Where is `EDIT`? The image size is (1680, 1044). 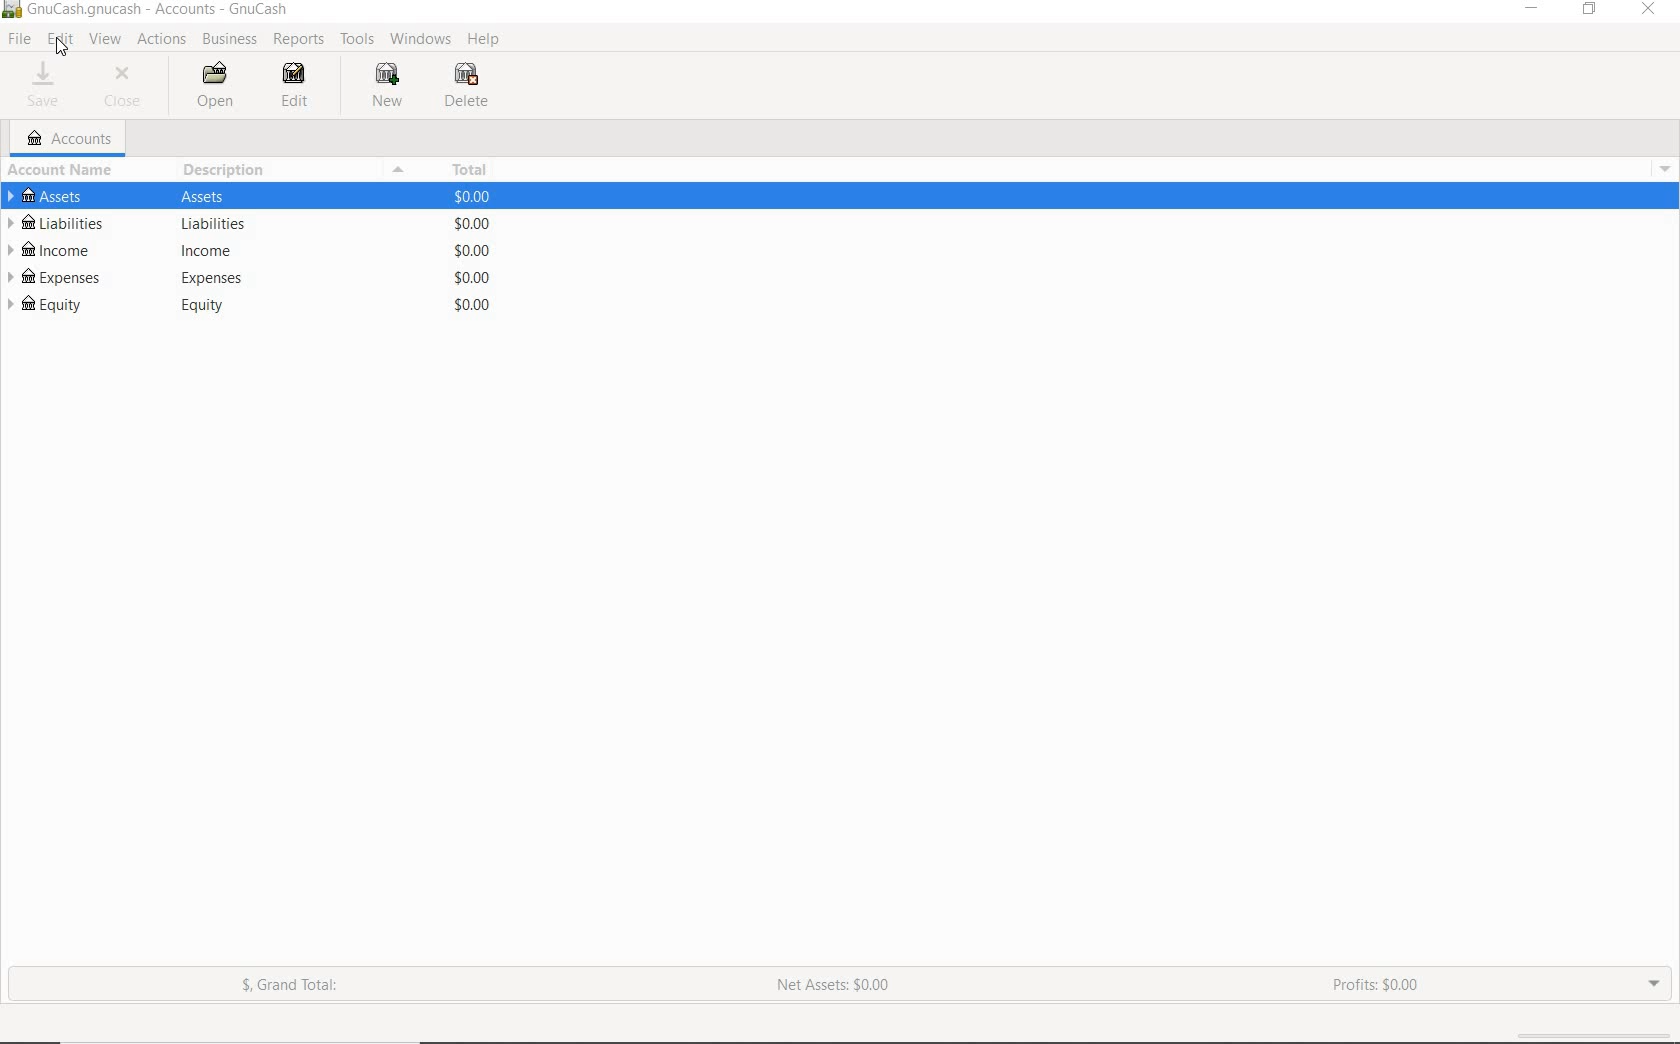 EDIT is located at coordinates (297, 87).